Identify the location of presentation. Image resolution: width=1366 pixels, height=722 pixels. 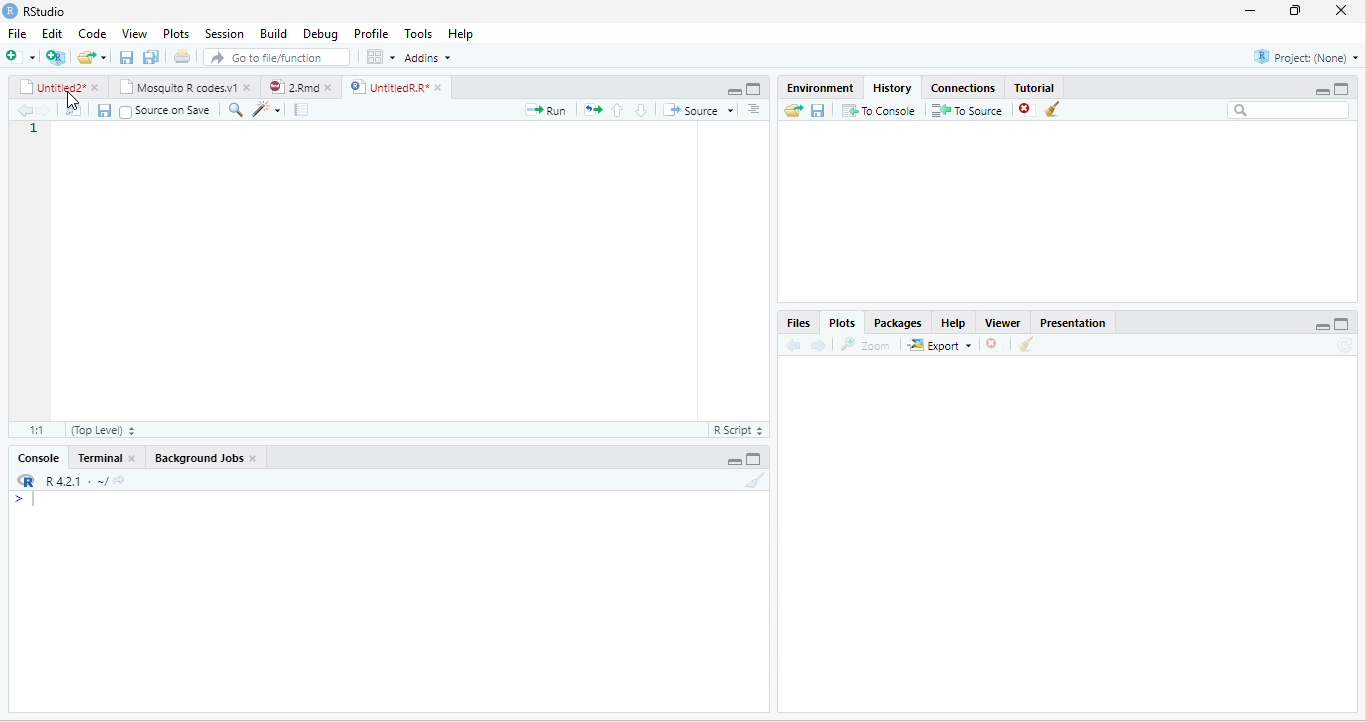
(1077, 320).